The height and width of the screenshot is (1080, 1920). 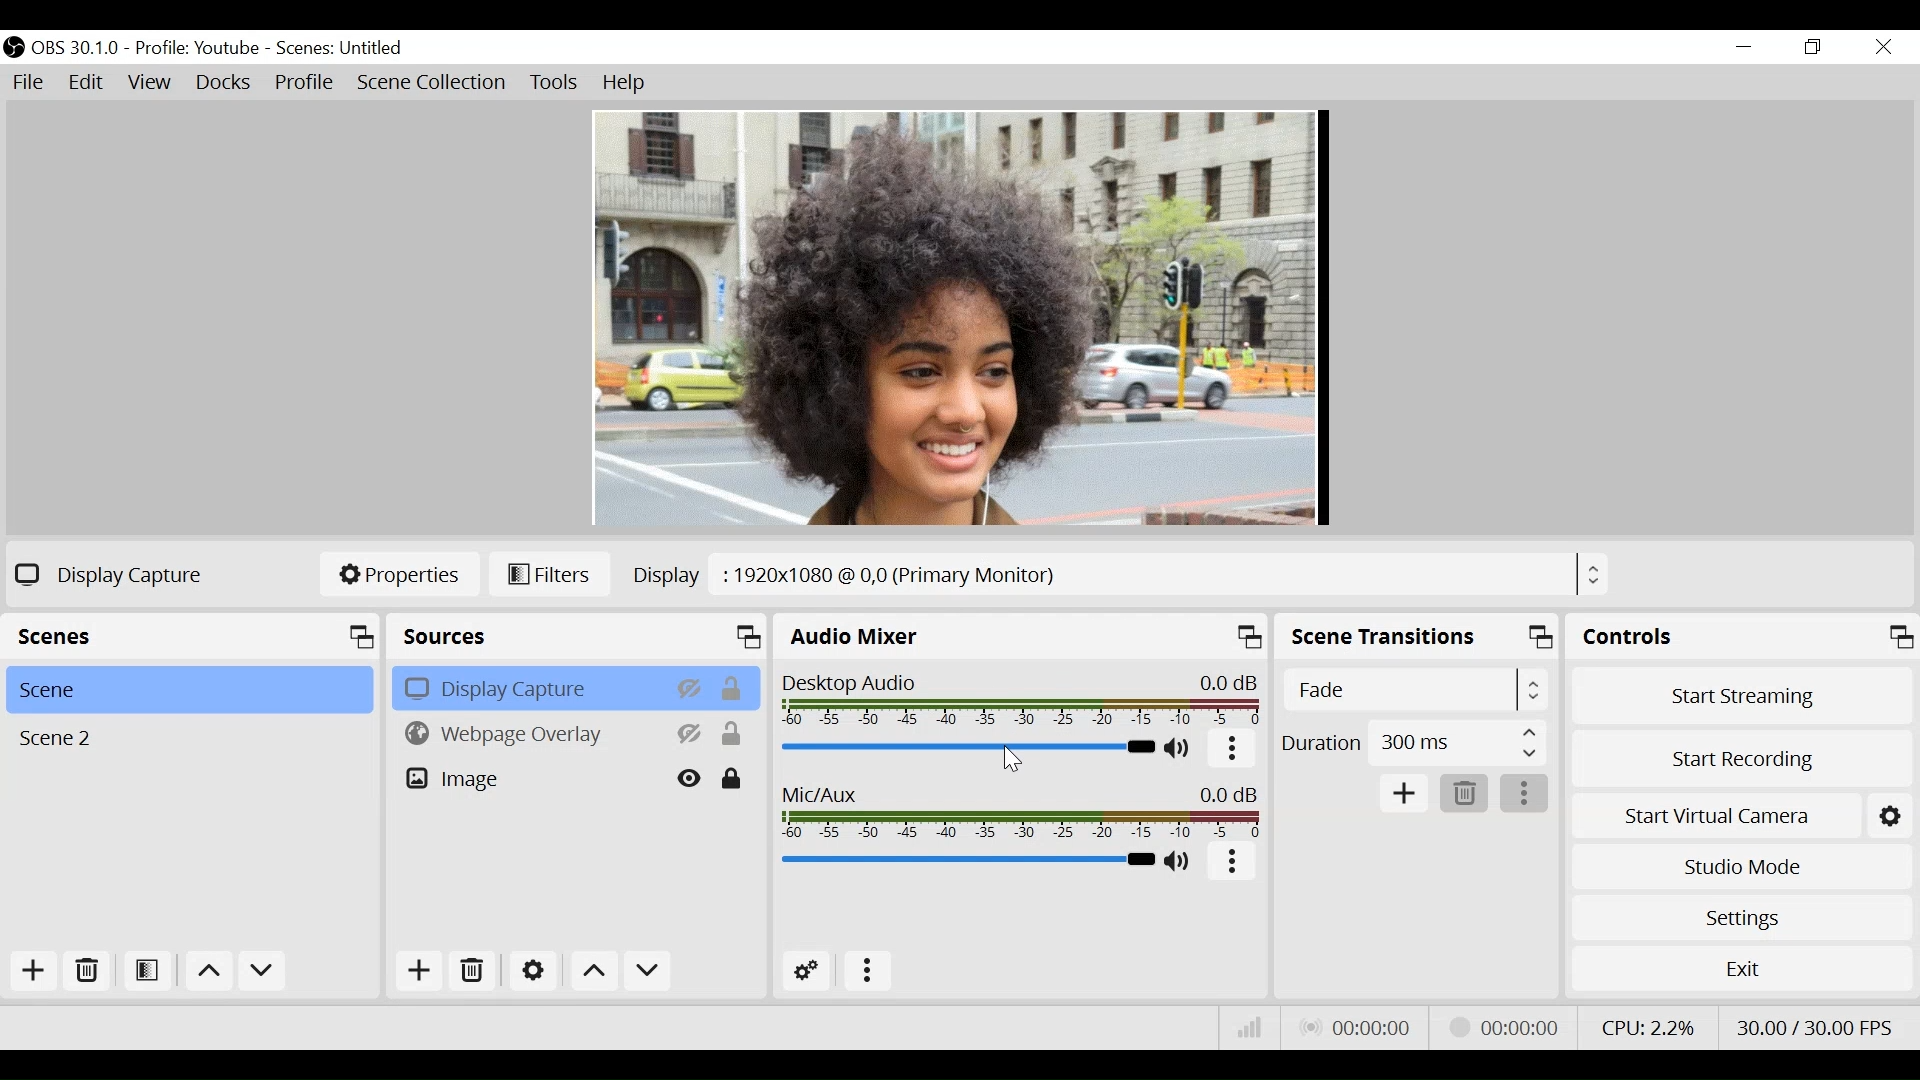 I want to click on Profile , so click(x=200, y=48).